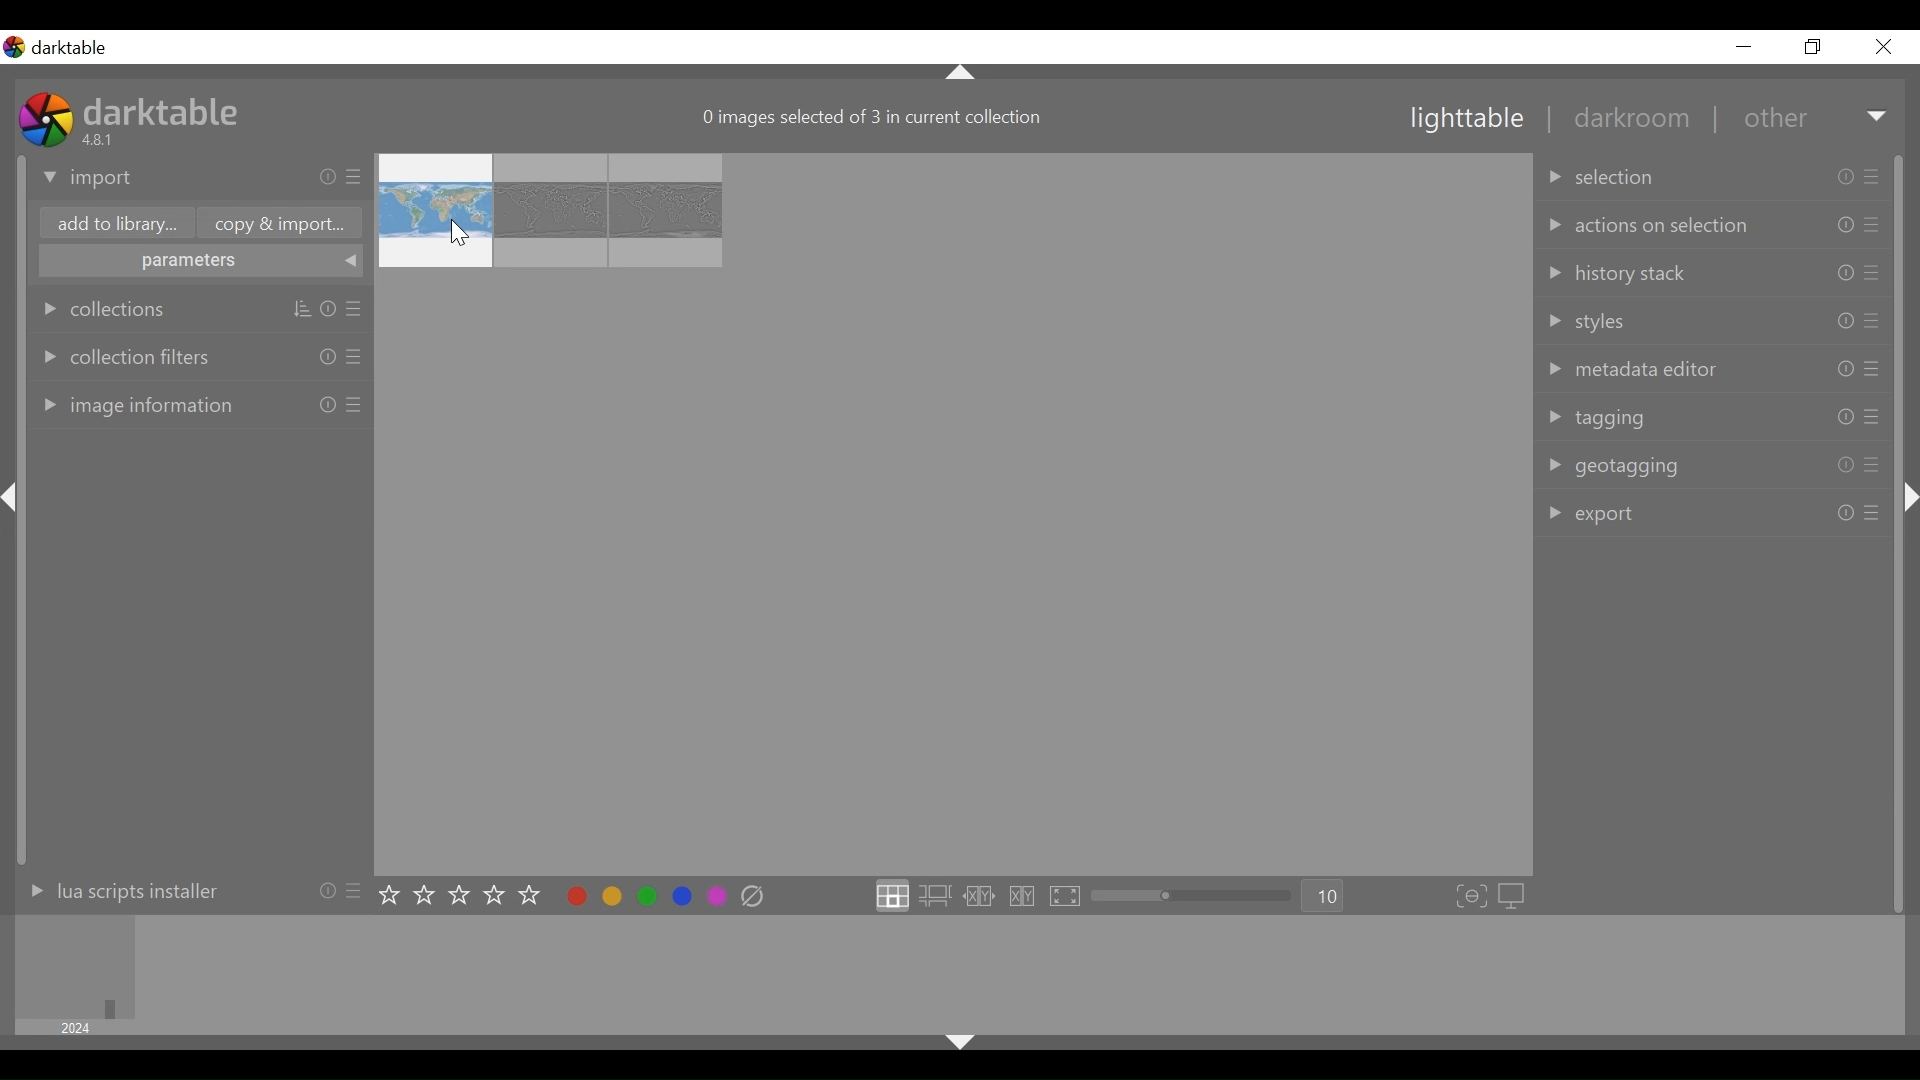  What do you see at coordinates (1019, 896) in the screenshot?
I see `click to enter culling layout in dynamic mode` at bounding box center [1019, 896].